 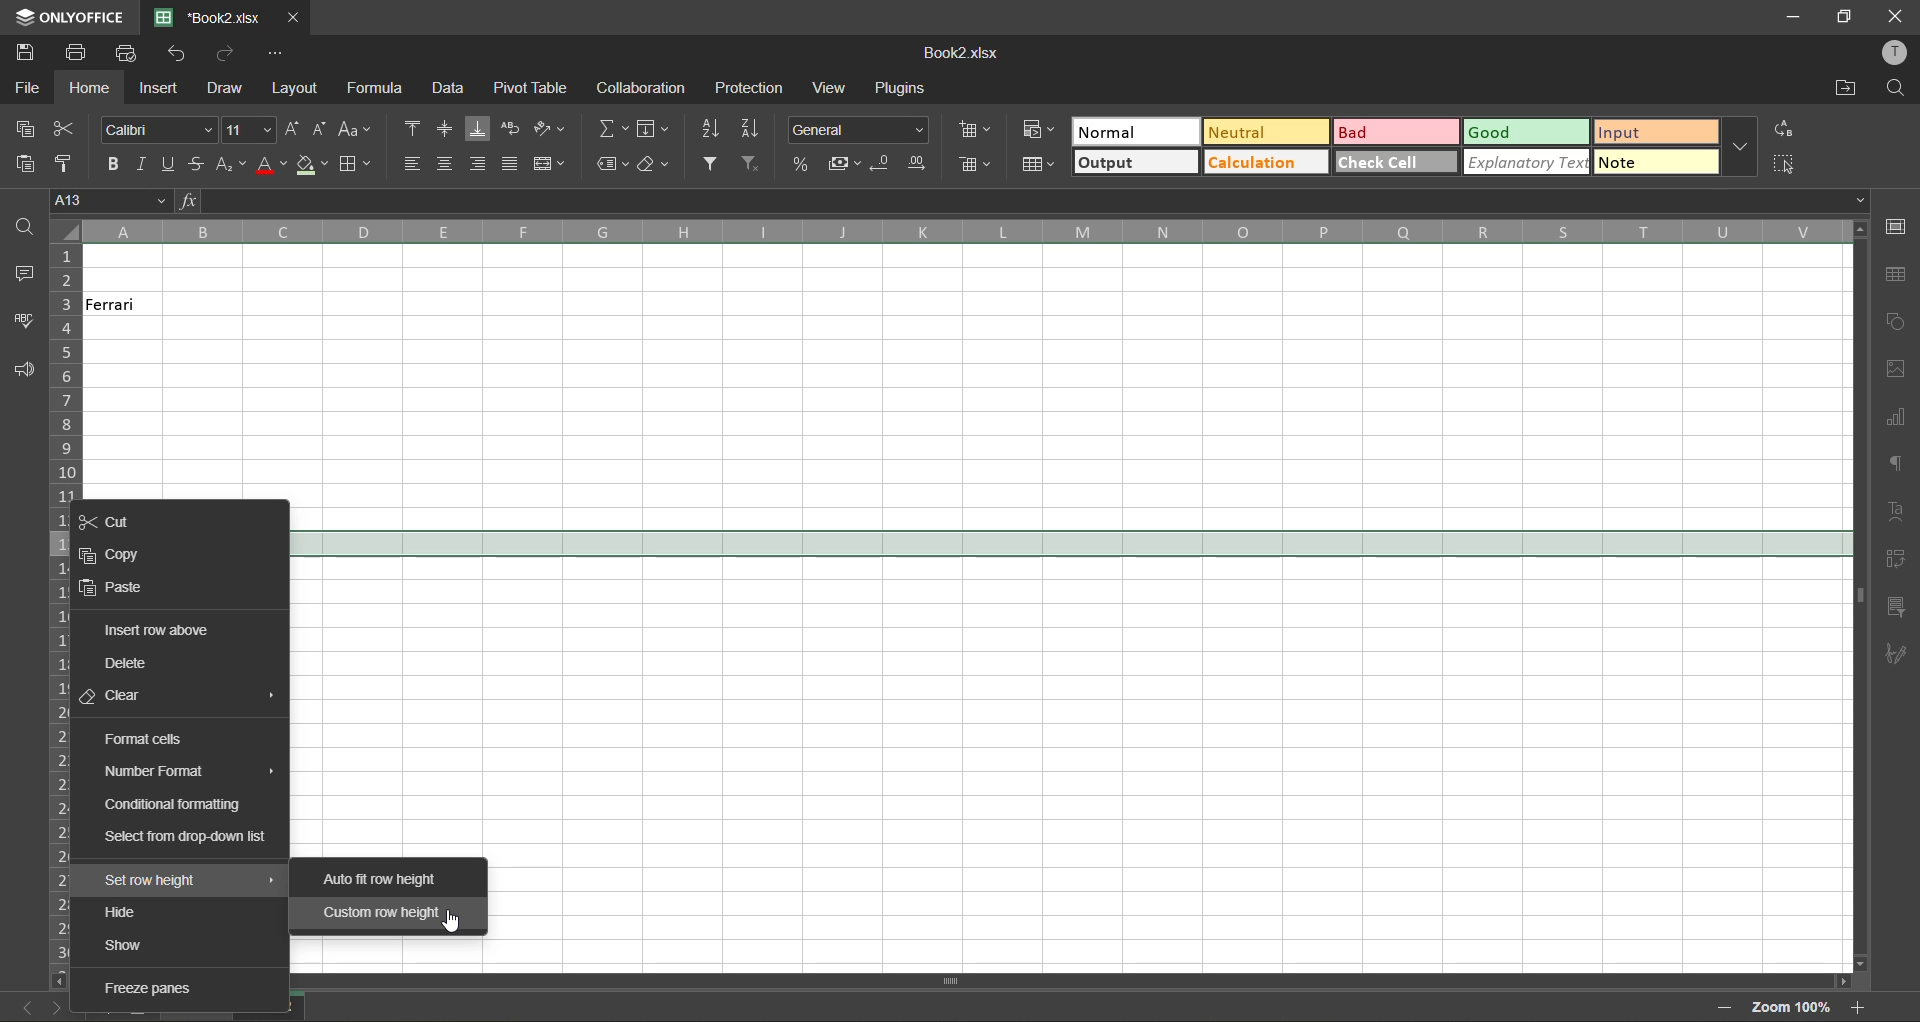 What do you see at coordinates (552, 128) in the screenshot?
I see `orientation` at bounding box center [552, 128].